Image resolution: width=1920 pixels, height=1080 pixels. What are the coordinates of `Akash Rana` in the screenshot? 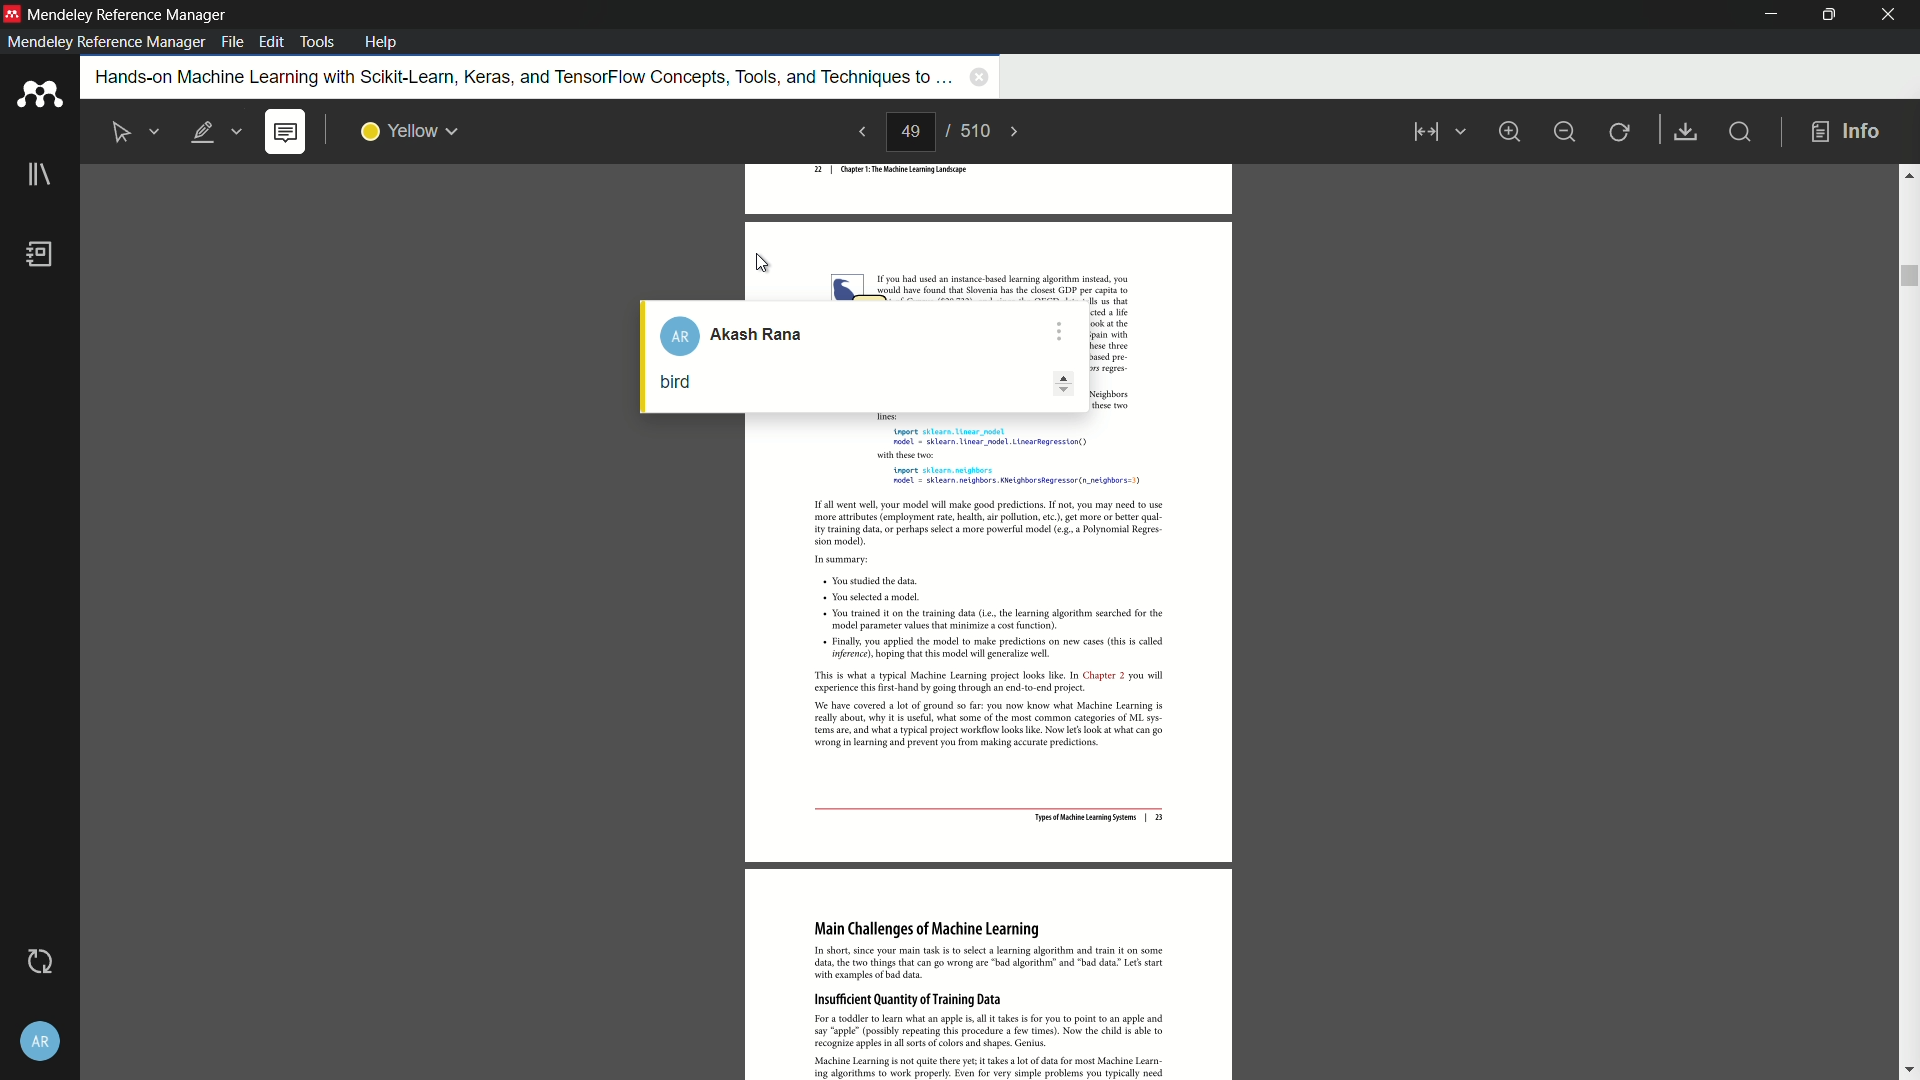 It's located at (742, 335).